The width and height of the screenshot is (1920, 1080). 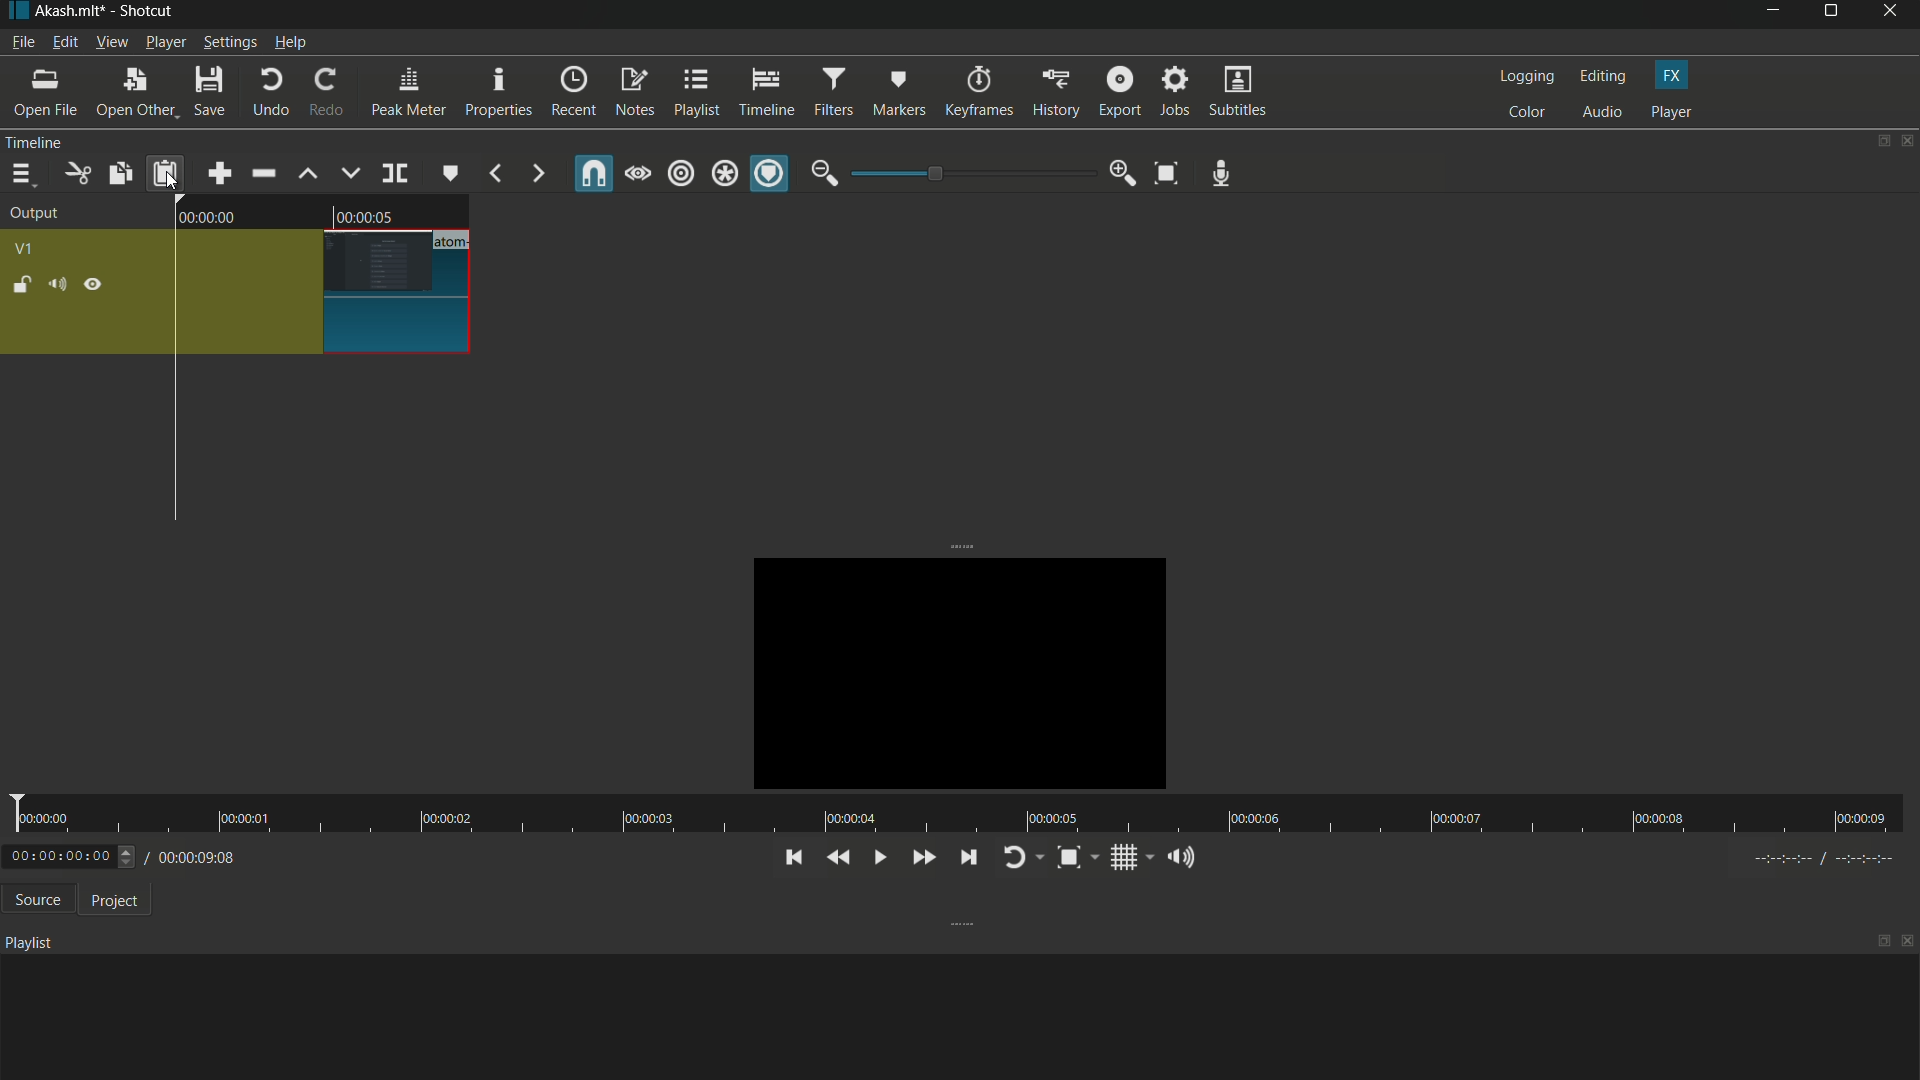 I want to click on video in timeline, so click(x=327, y=292).